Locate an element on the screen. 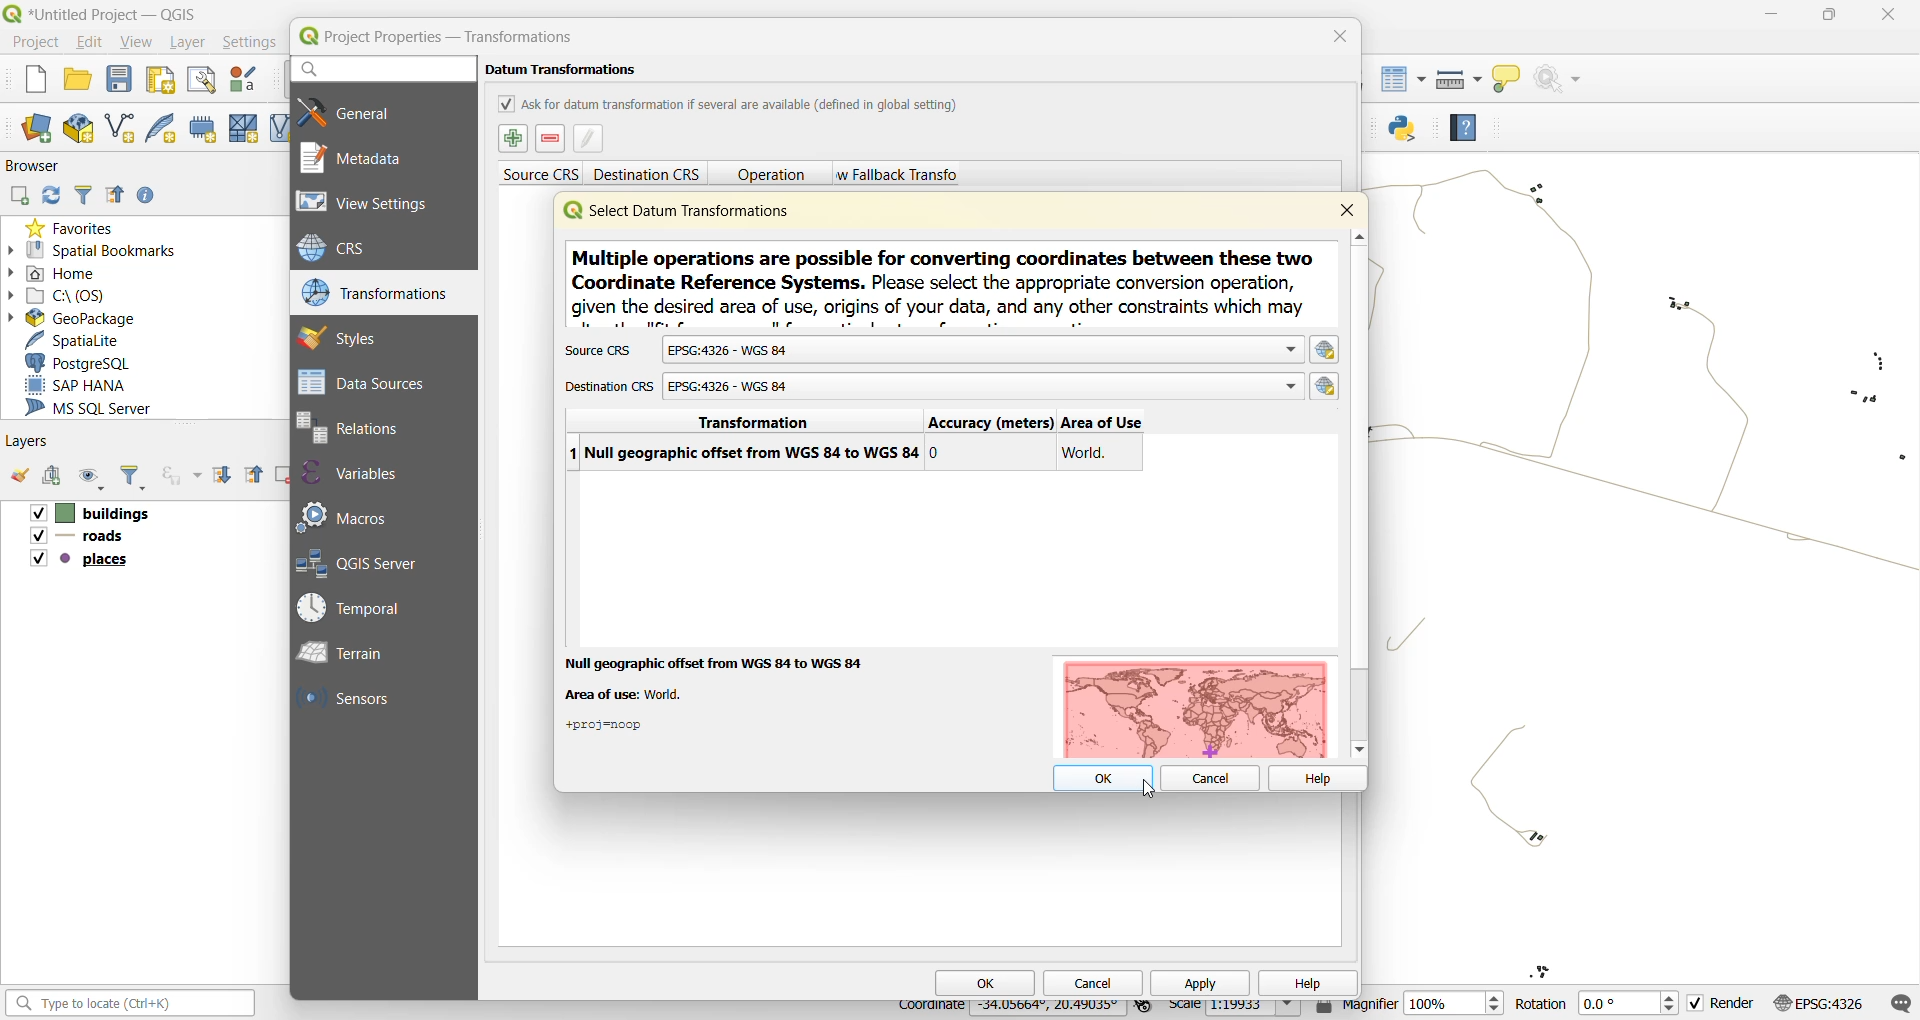 The width and height of the screenshot is (1920, 1020). magnifier is located at coordinates (1409, 1008).